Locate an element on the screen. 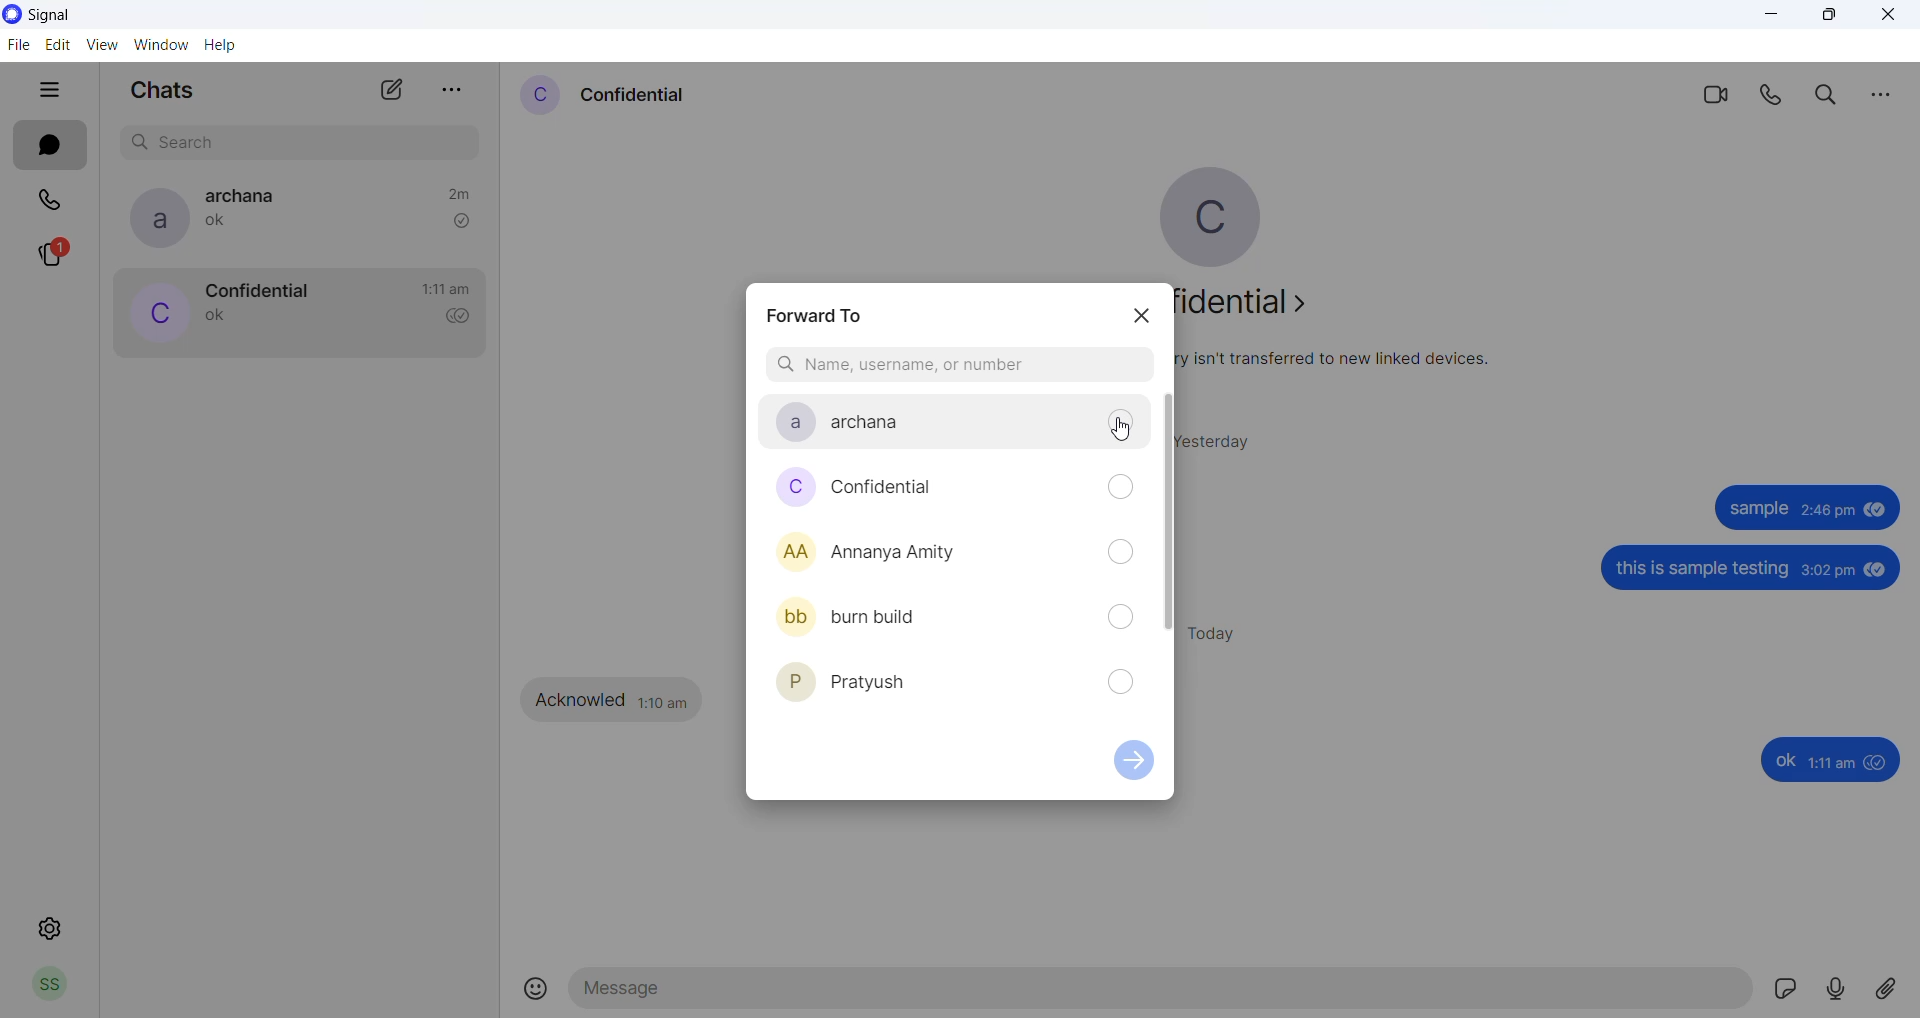 This screenshot has height=1018, width=1920. yesterday messages heading is located at coordinates (1225, 436).